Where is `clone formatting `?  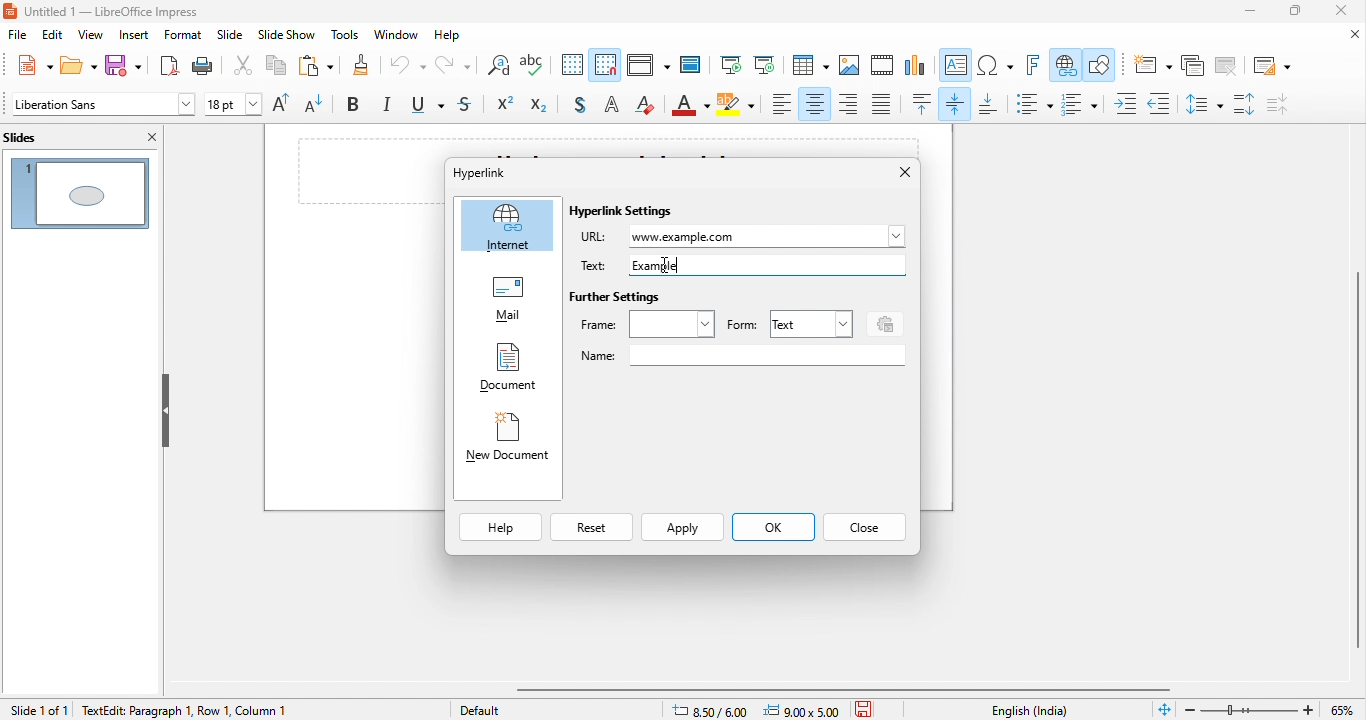
clone formatting  is located at coordinates (359, 67).